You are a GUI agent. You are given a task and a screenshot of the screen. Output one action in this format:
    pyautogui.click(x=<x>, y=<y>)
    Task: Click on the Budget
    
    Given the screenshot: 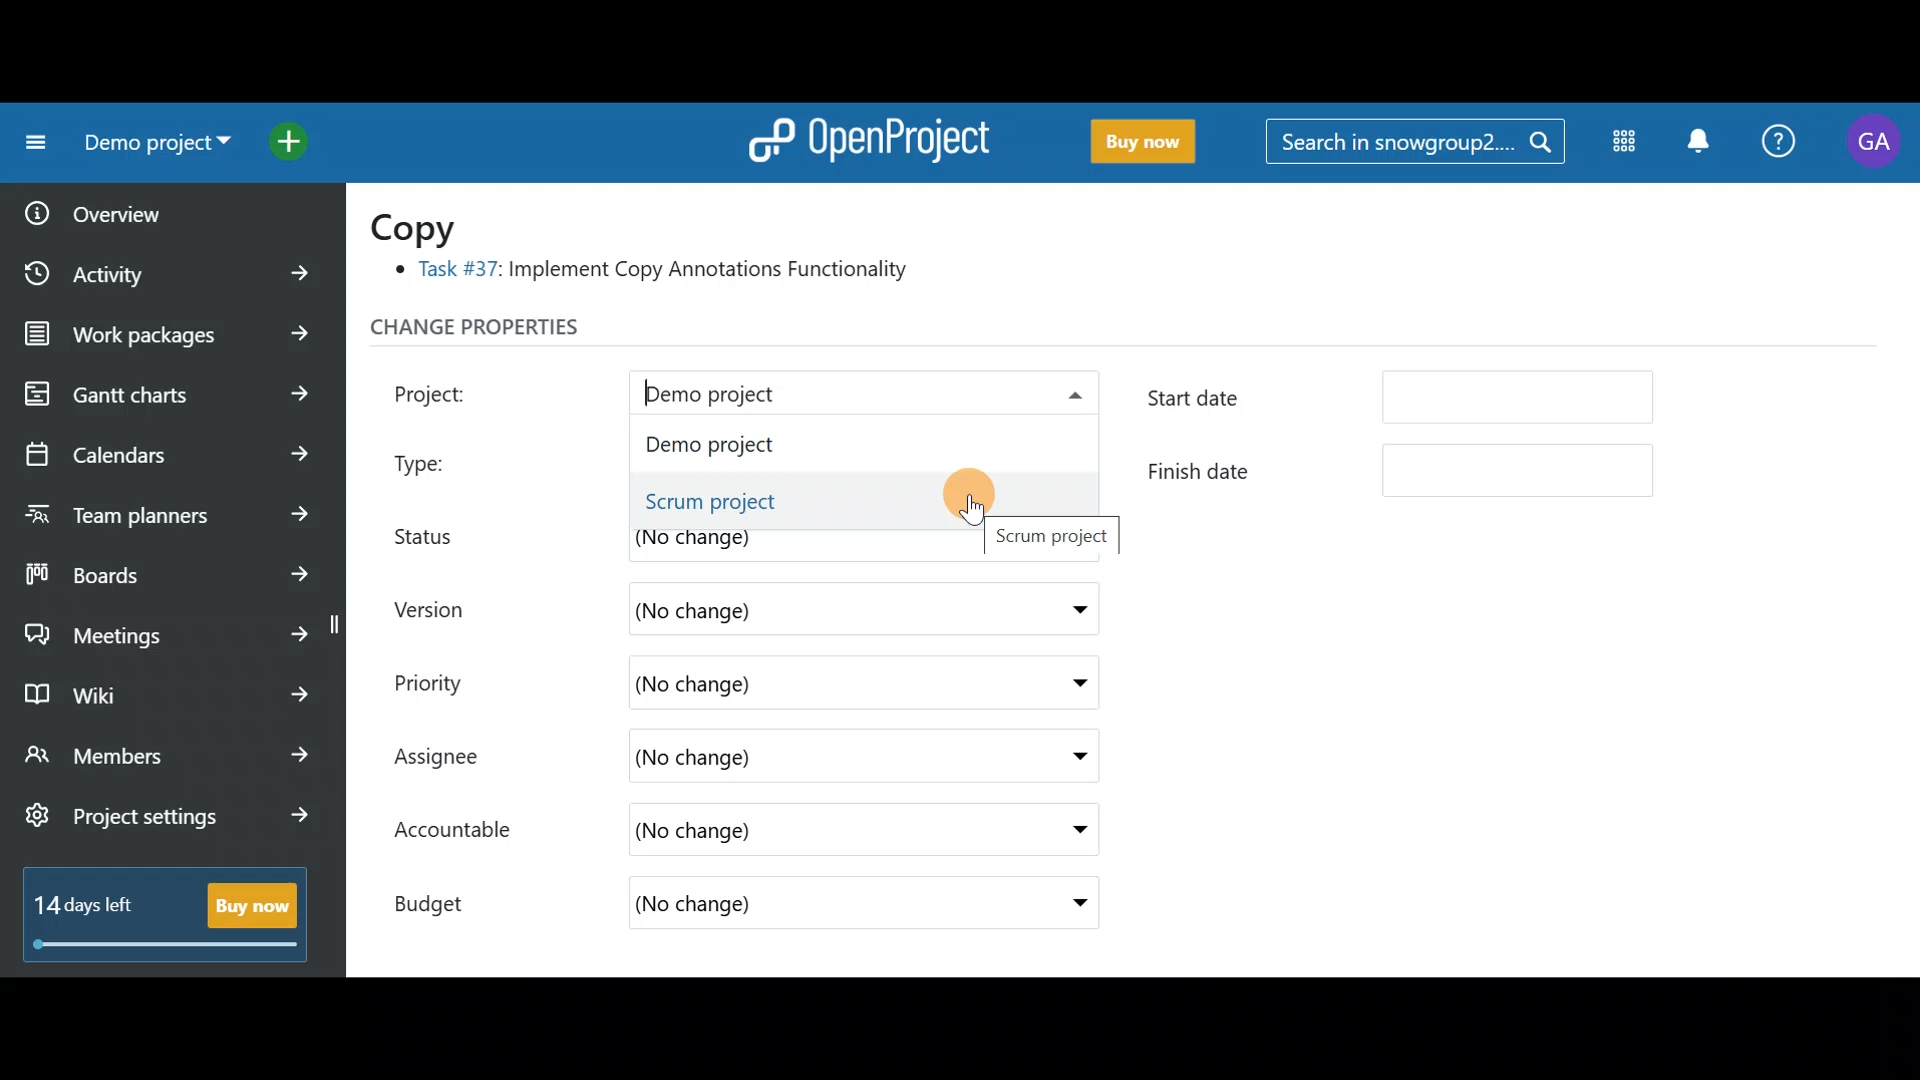 What is the action you would take?
    pyautogui.click(x=449, y=898)
    